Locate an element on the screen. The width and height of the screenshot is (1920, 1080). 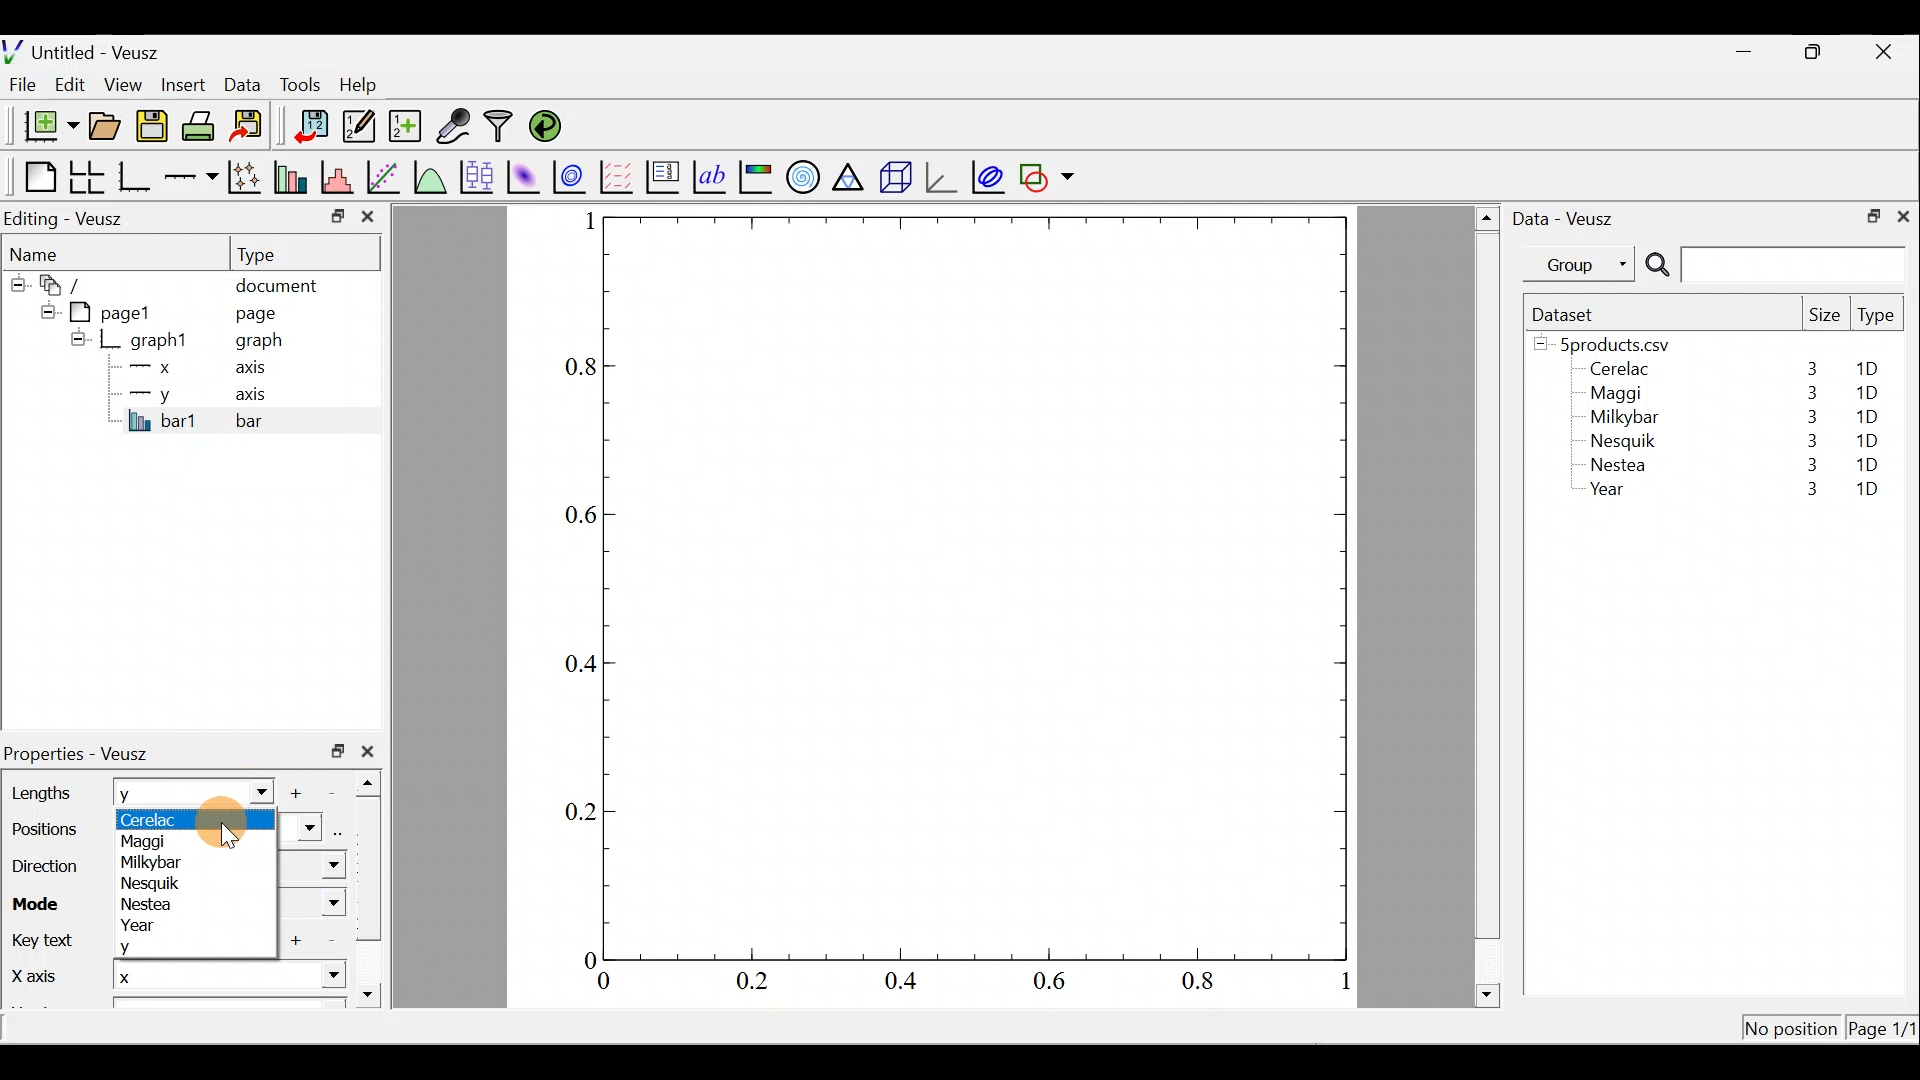
document is located at coordinates (276, 282).